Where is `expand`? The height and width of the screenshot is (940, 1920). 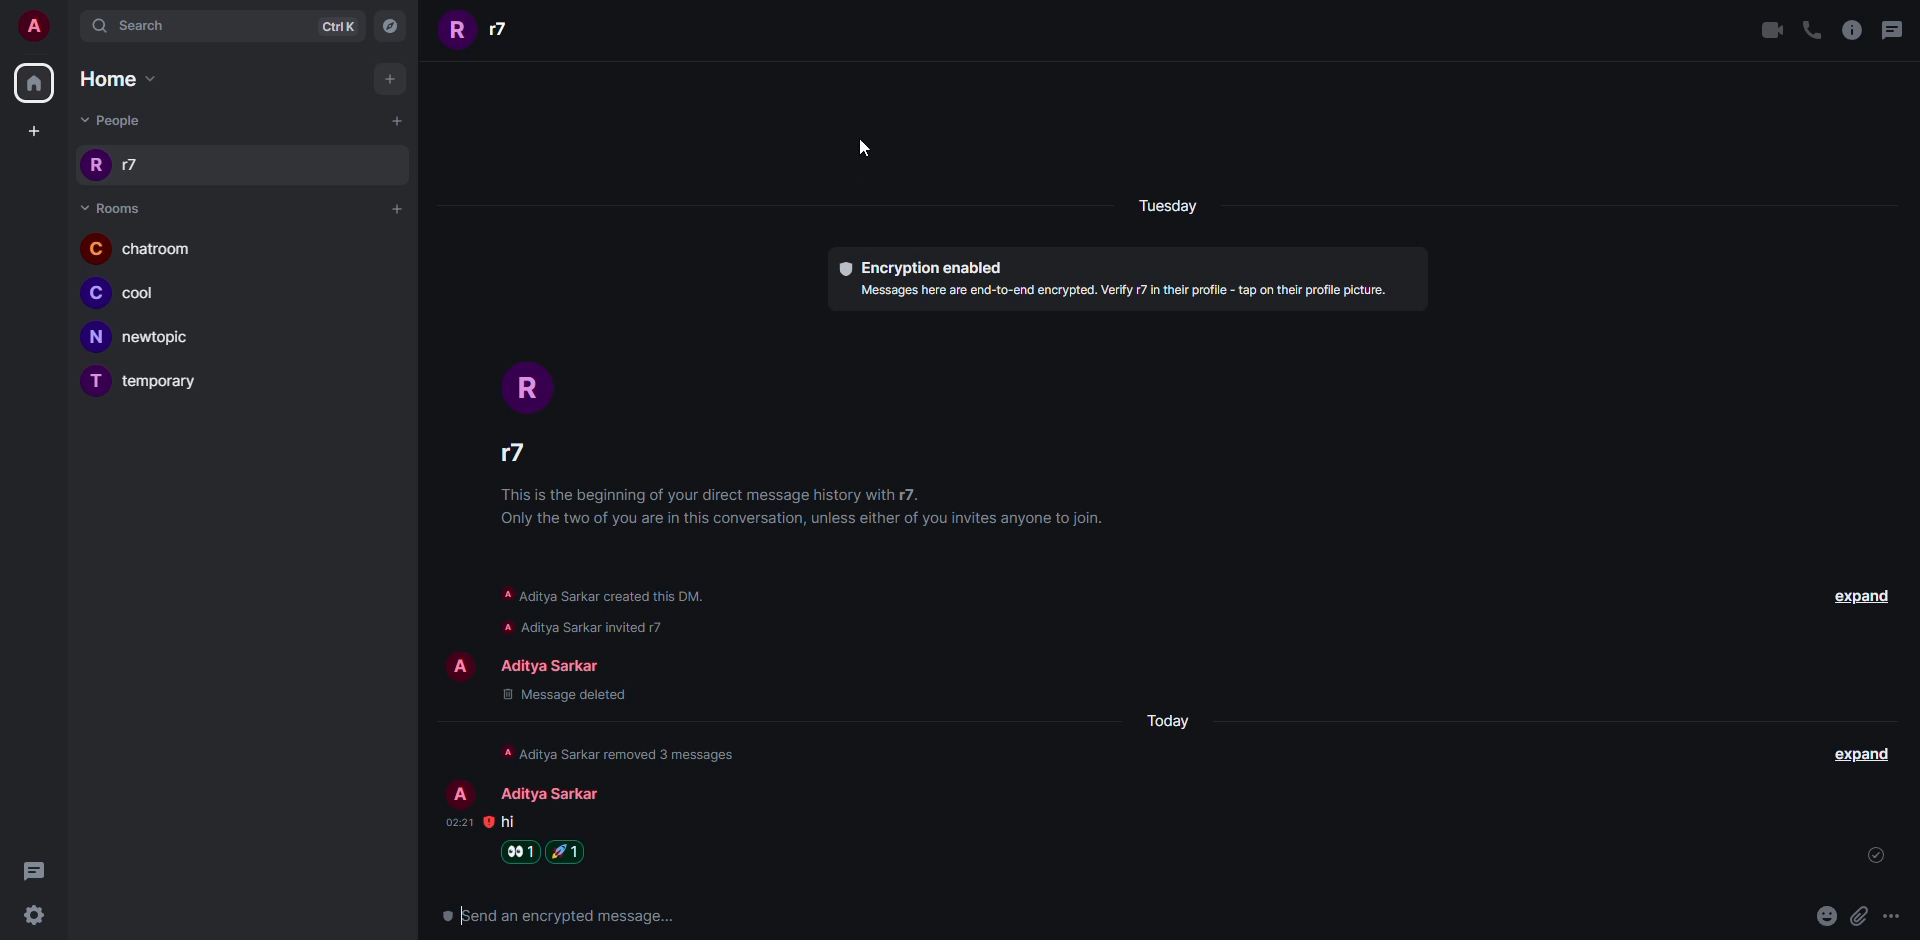 expand is located at coordinates (1855, 594).